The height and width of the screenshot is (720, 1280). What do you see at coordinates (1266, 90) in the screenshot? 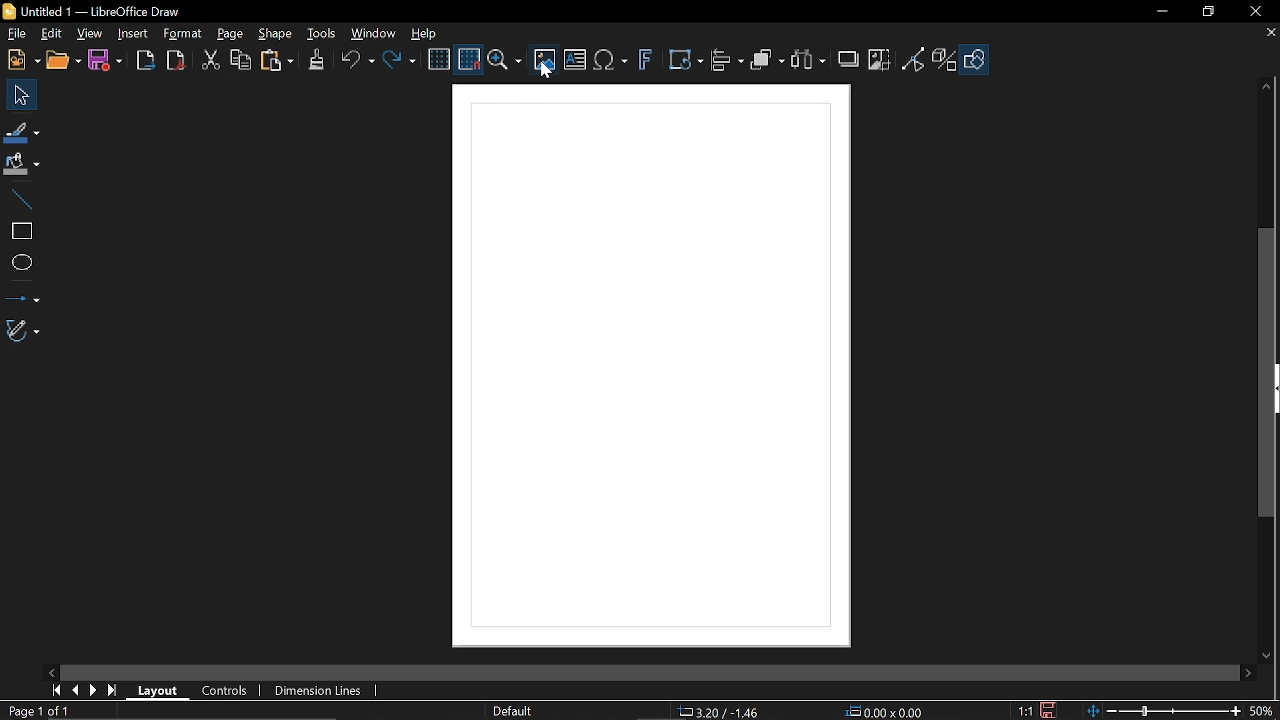
I see `Move up` at bounding box center [1266, 90].